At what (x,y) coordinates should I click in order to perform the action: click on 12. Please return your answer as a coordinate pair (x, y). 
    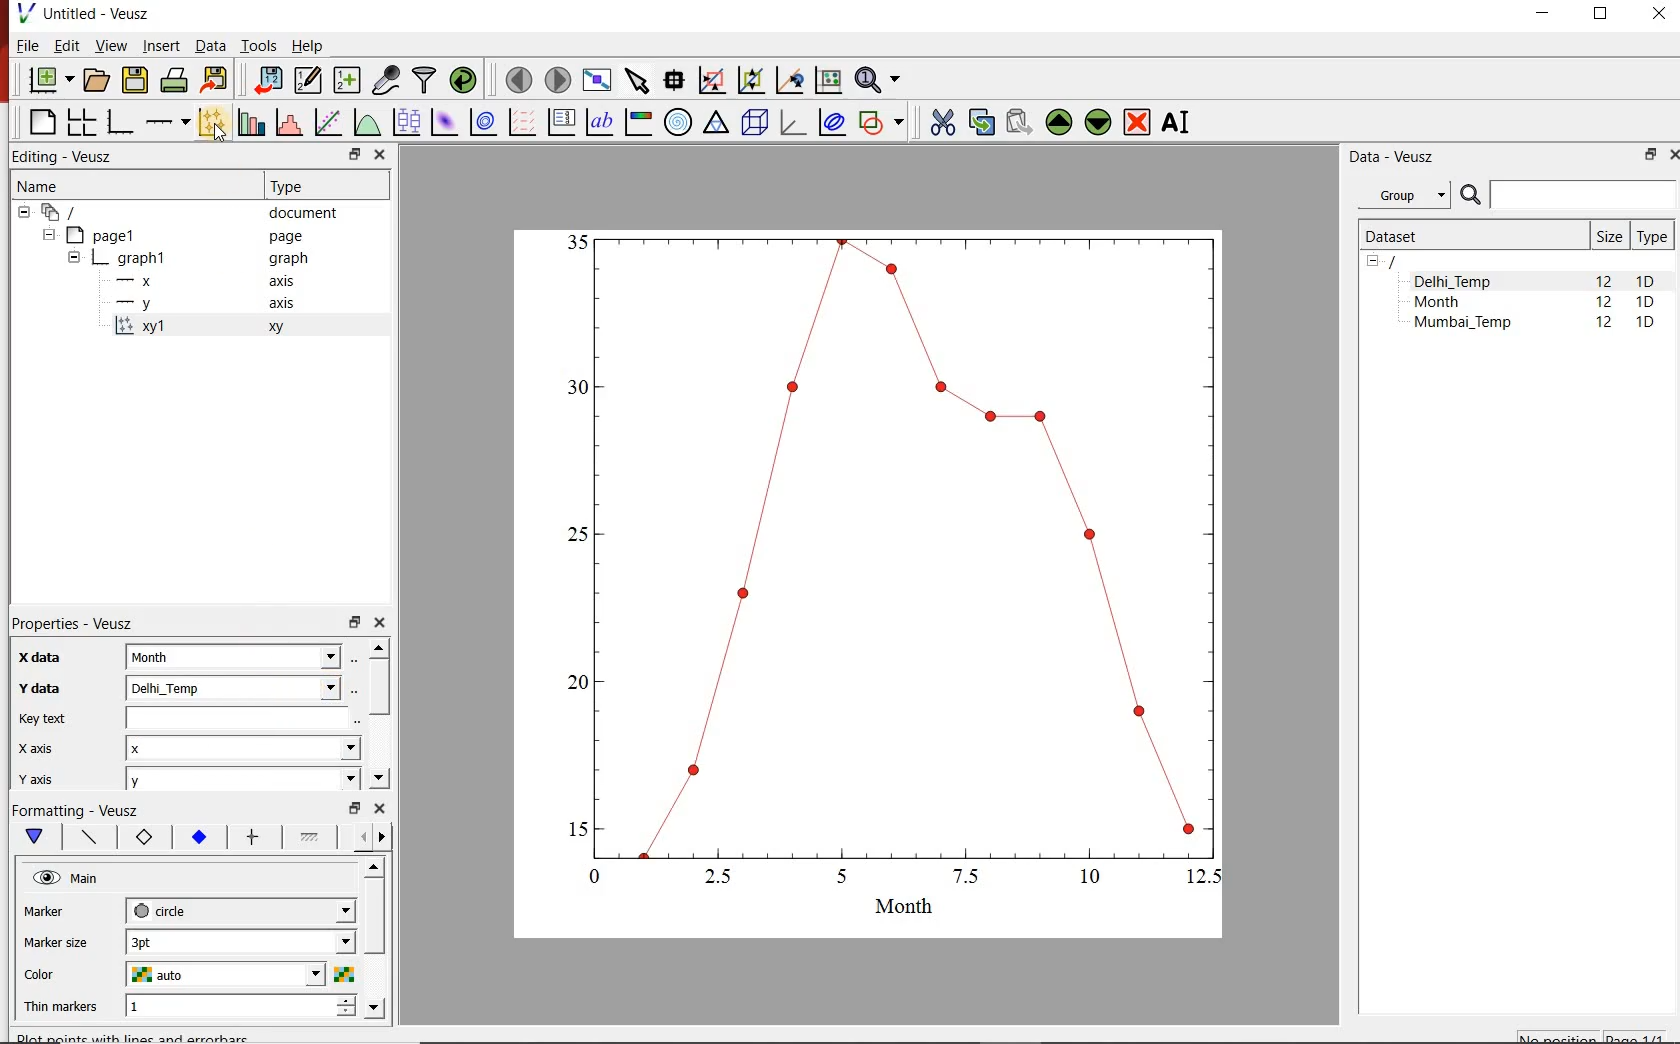
    Looking at the image, I should click on (1603, 280).